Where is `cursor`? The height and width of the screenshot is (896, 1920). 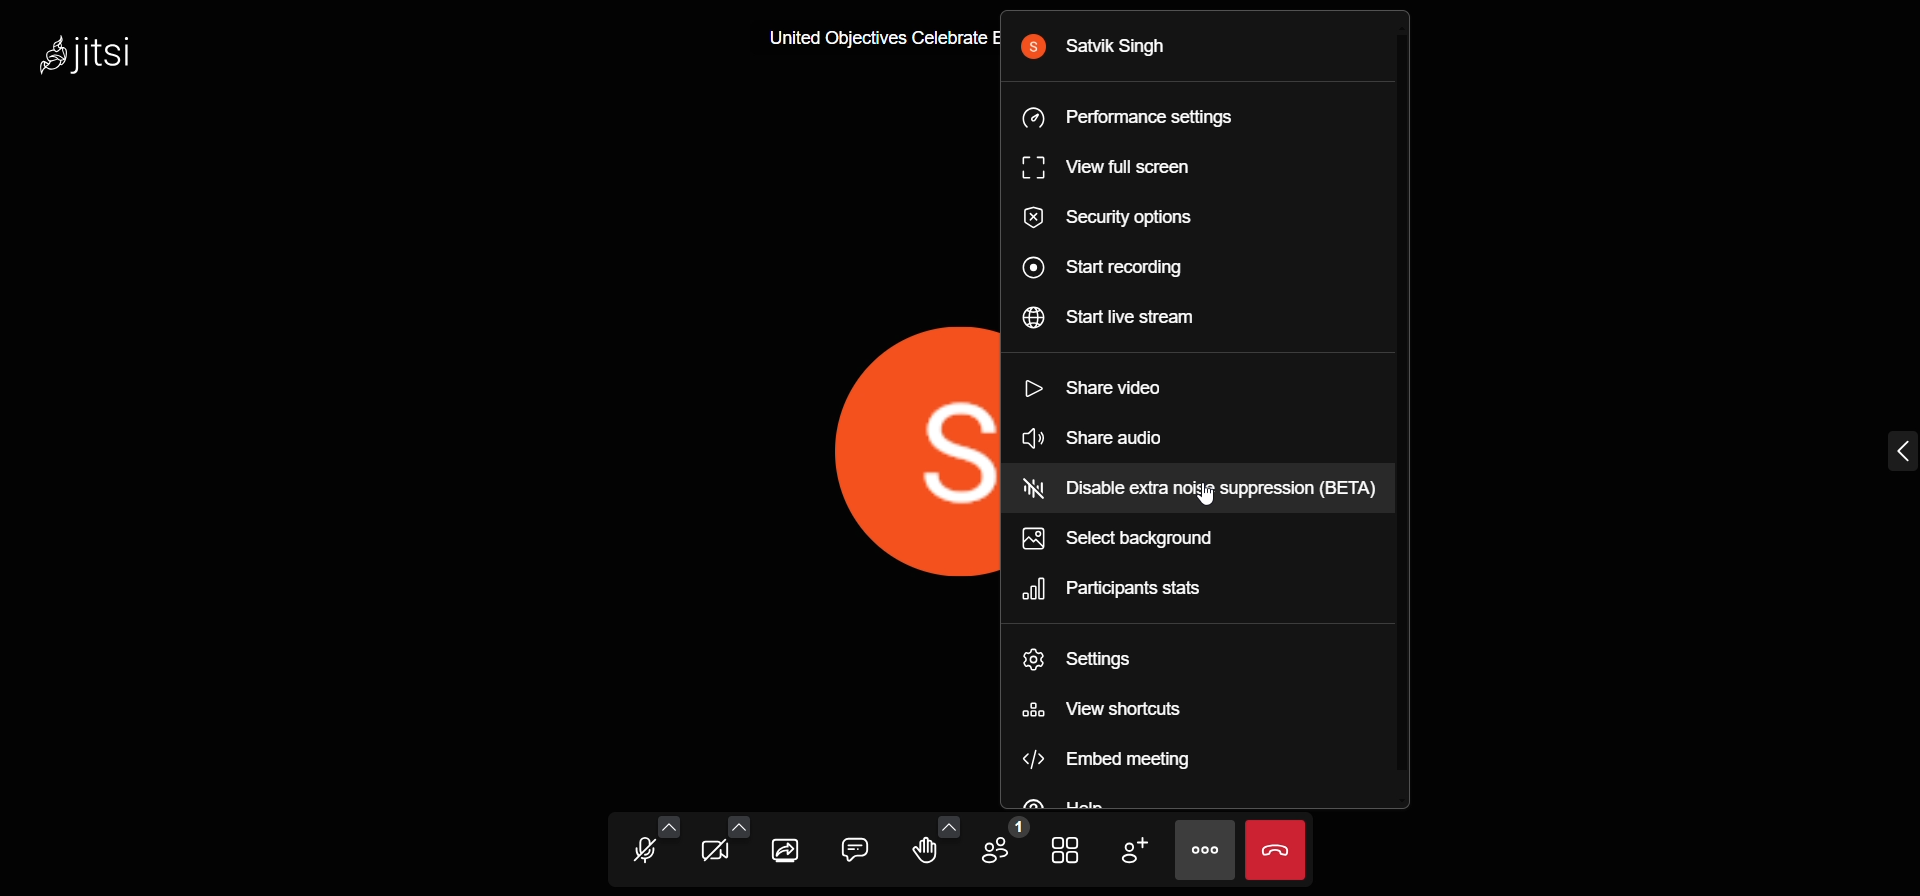
cursor is located at coordinates (1241, 504).